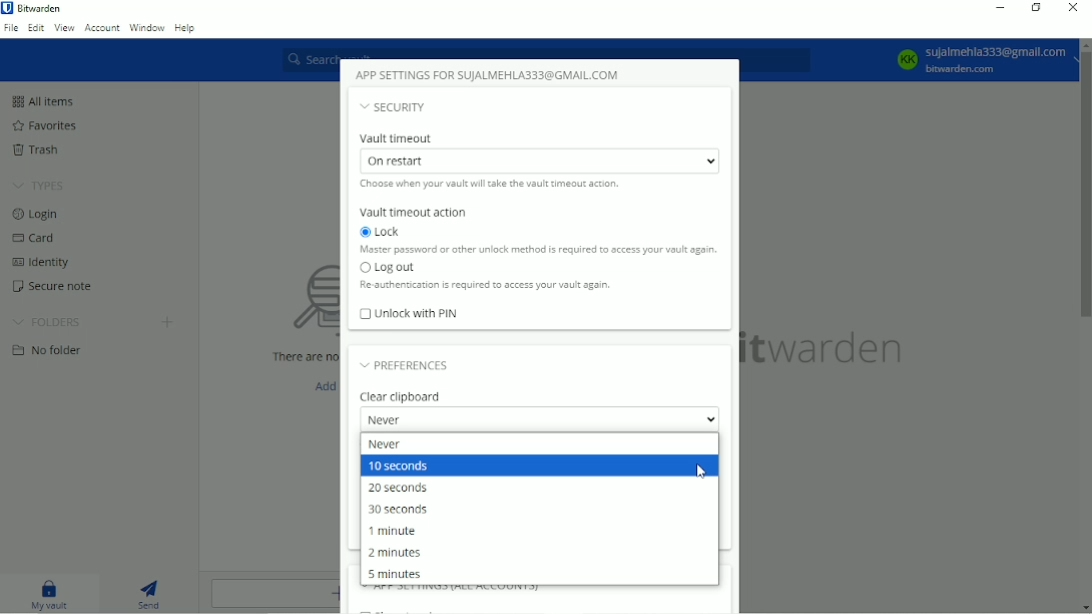 This screenshot has width=1092, height=614. I want to click on View, so click(65, 27).